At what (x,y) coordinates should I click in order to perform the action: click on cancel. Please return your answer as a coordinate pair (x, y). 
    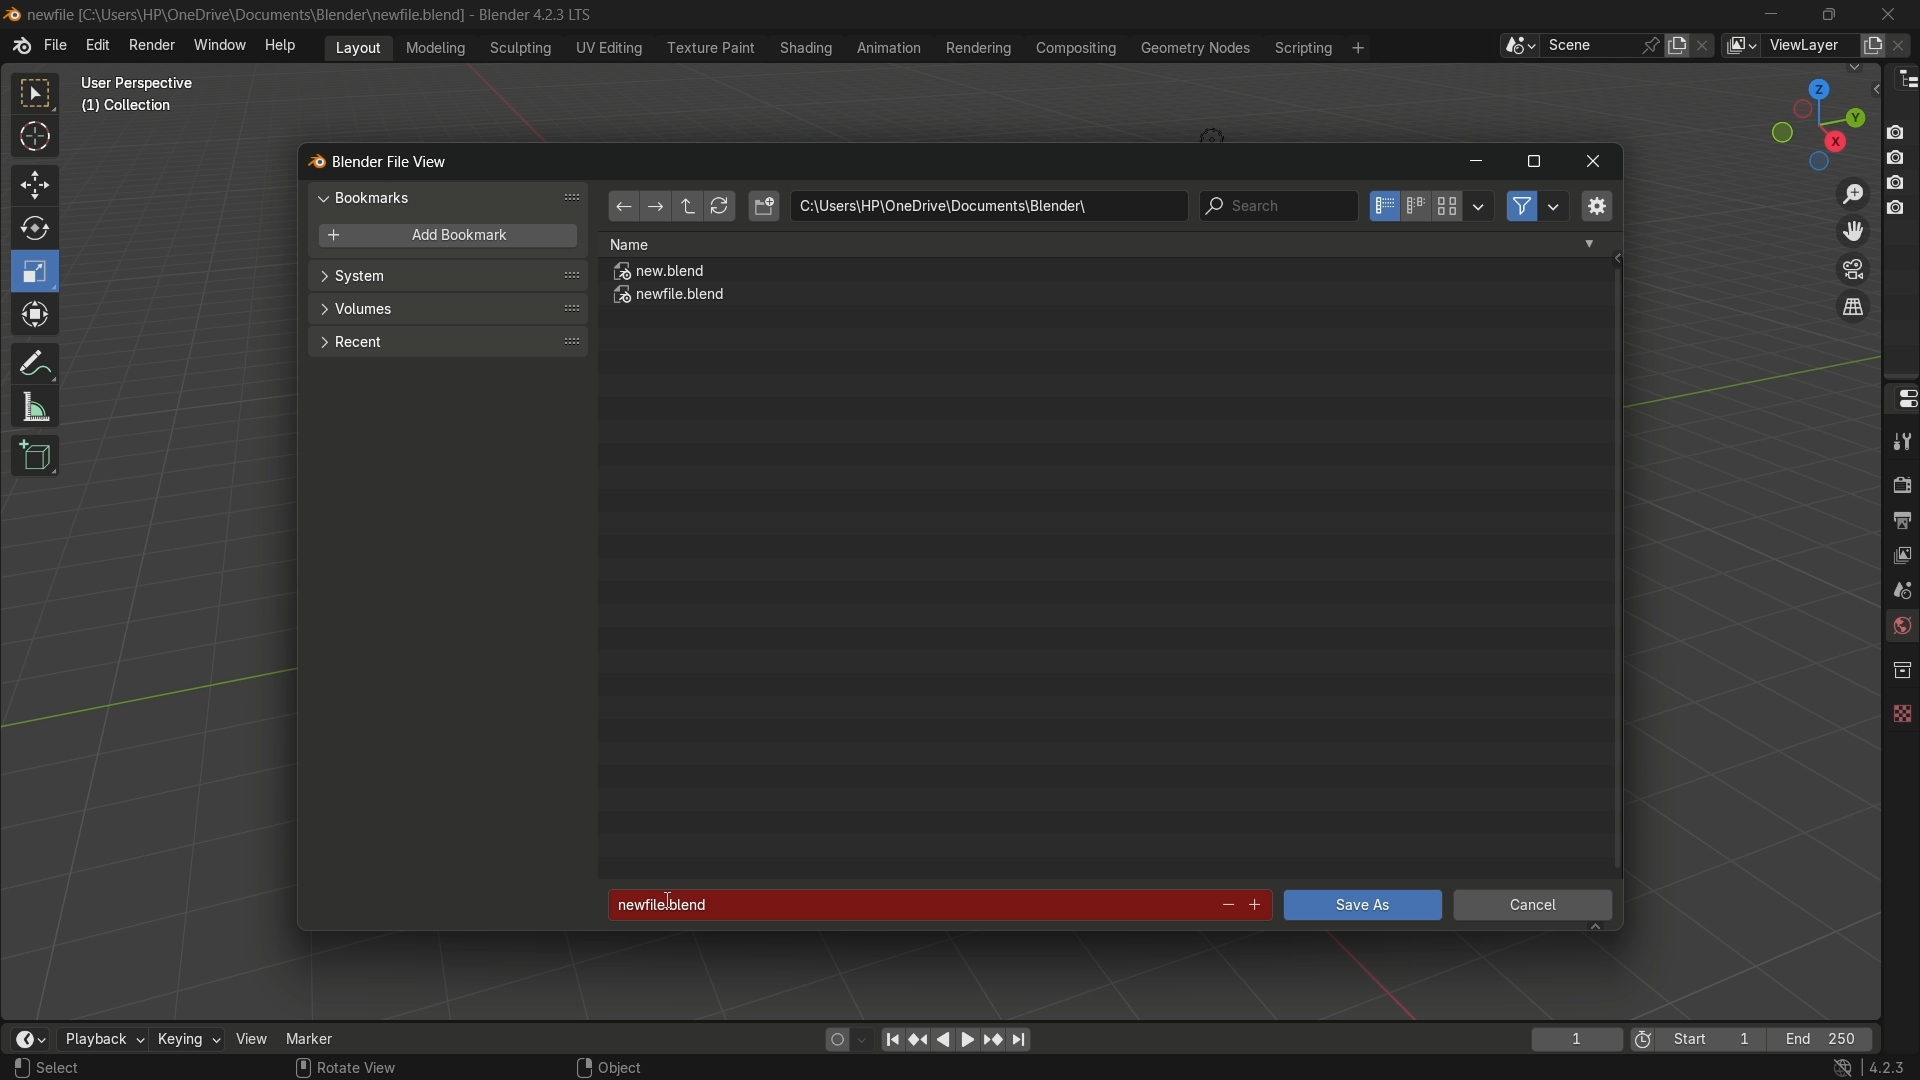
    Looking at the image, I should click on (1534, 908).